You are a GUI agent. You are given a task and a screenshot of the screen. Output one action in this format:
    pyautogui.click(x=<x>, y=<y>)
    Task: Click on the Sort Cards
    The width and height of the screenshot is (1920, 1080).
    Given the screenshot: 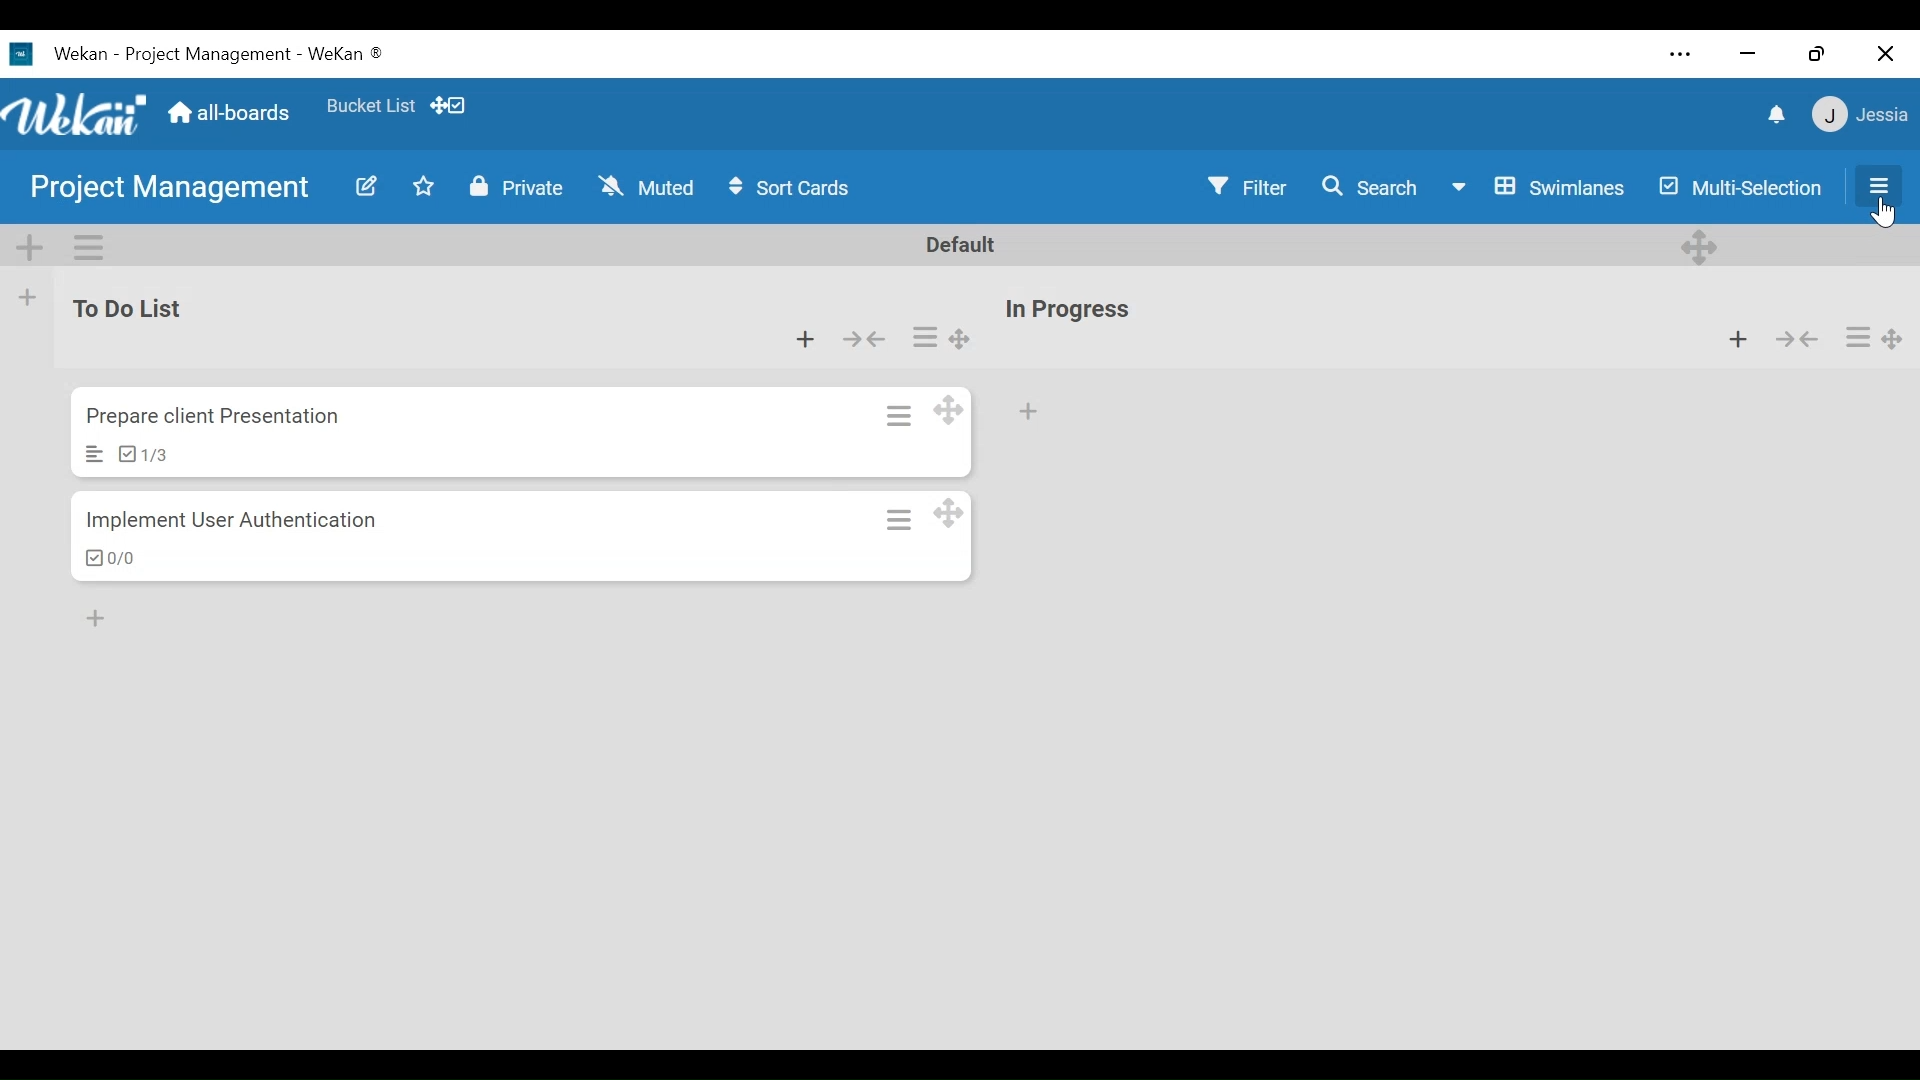 What is the action you would take?
    pyautogui.click(x=797, y=190)
    